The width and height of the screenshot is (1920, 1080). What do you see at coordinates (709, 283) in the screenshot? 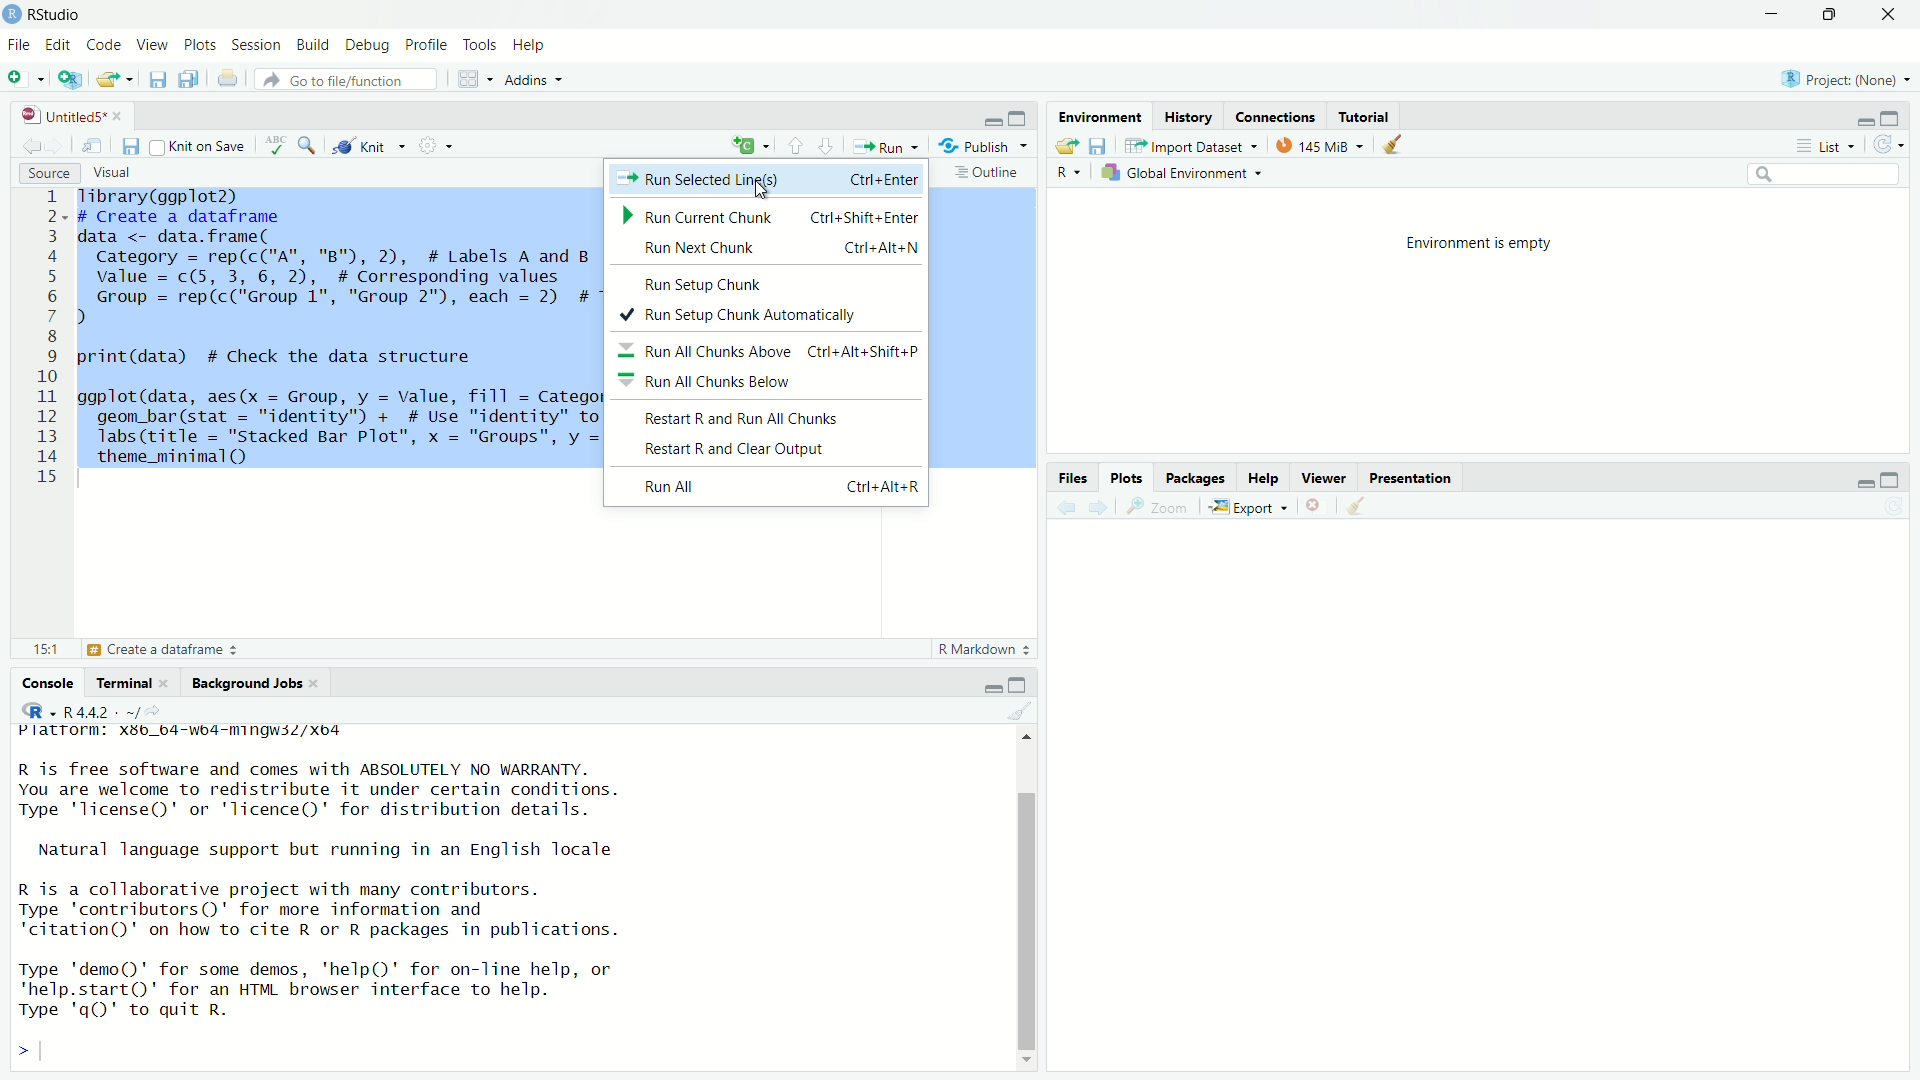
I see `Run Setup Chunk` at bounding box center [709, 283].